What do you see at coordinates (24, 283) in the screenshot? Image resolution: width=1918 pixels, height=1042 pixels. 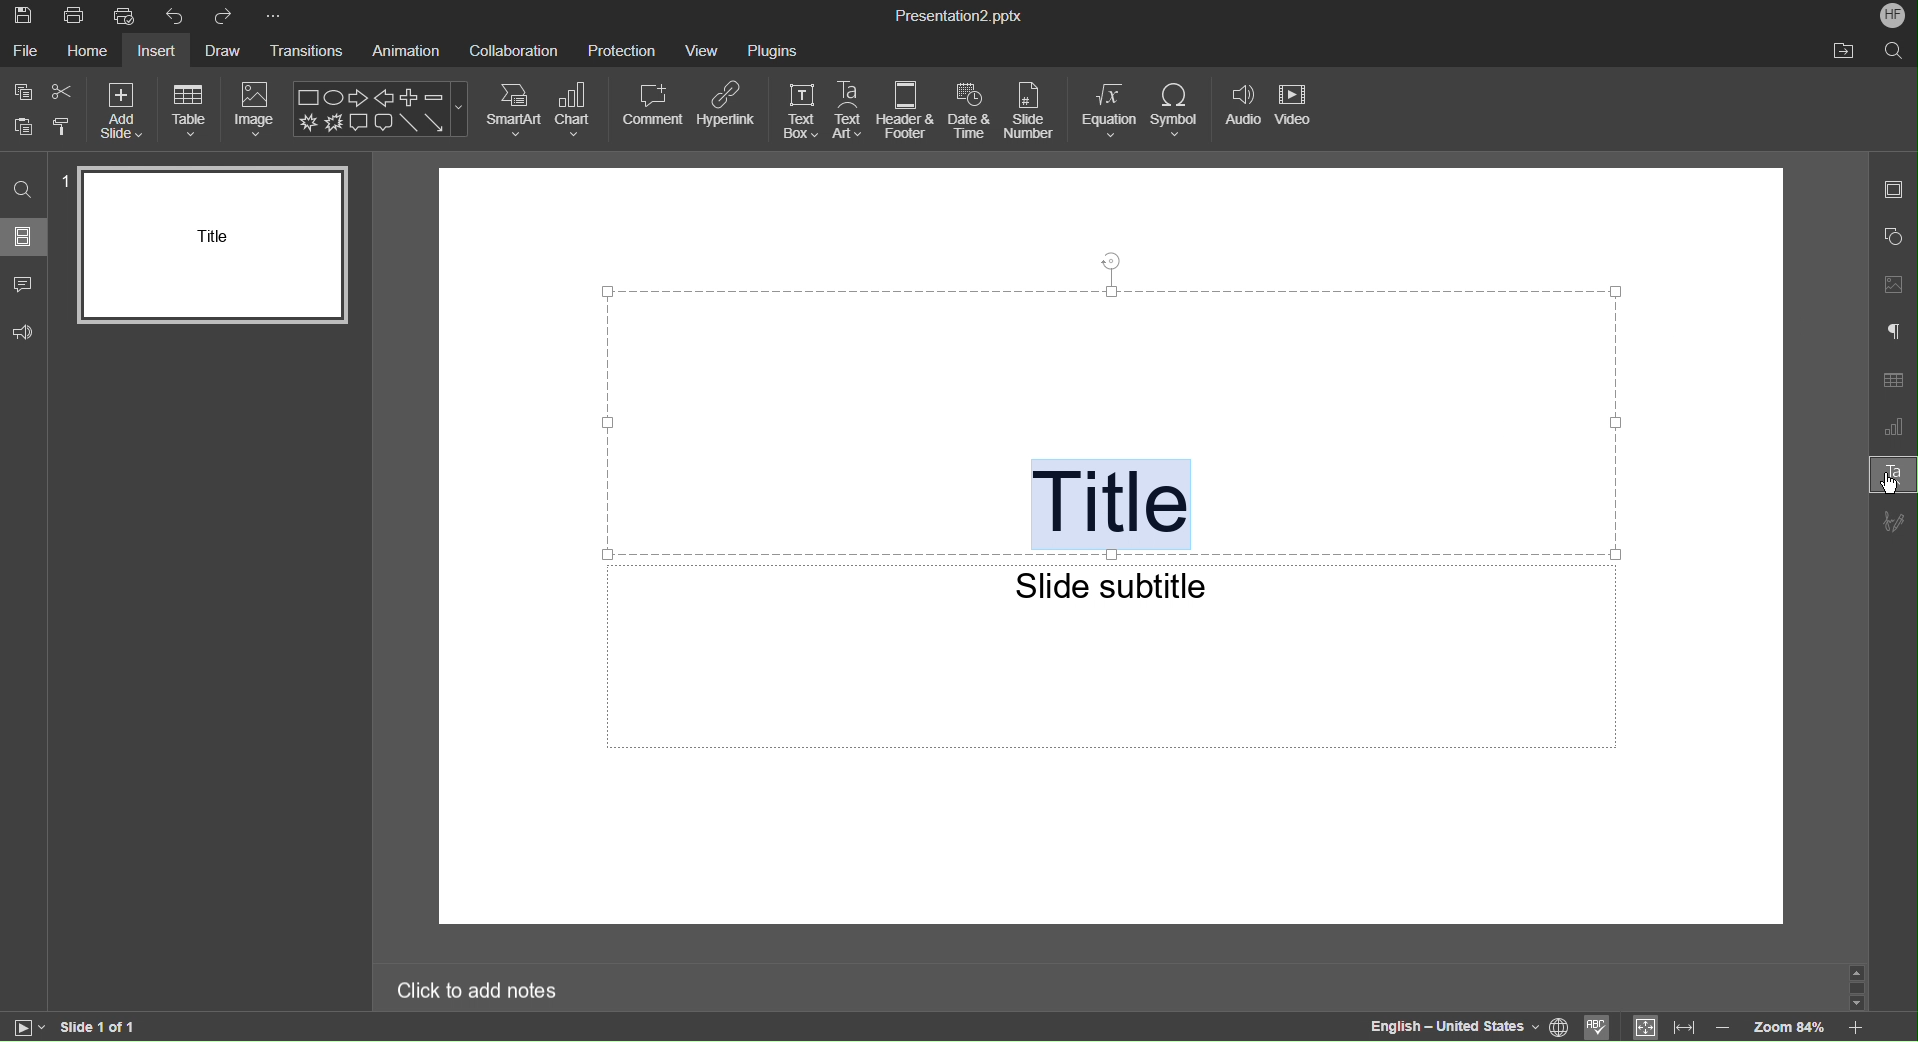 I see `Comment` at bounding box center [24, 283].